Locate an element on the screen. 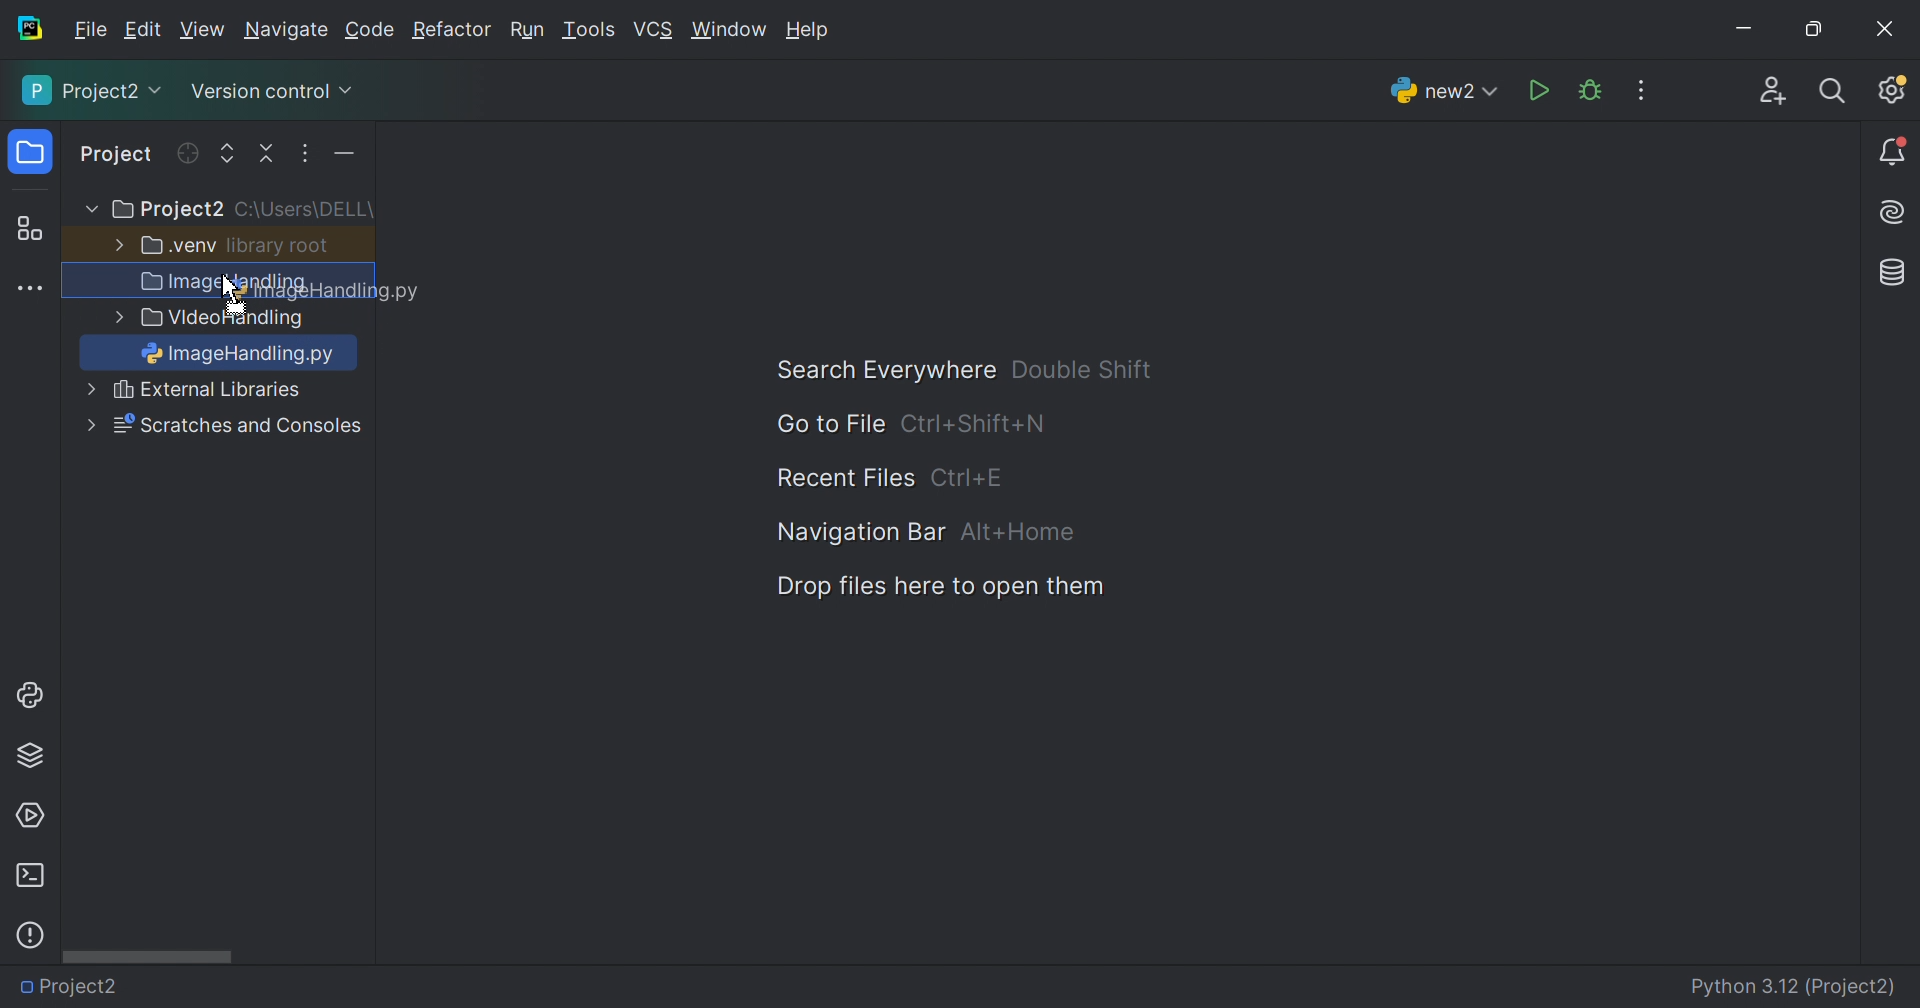 Image resolution: width=1920 pixels, height=1008 pixels. More is located at coordinates (89, 424).